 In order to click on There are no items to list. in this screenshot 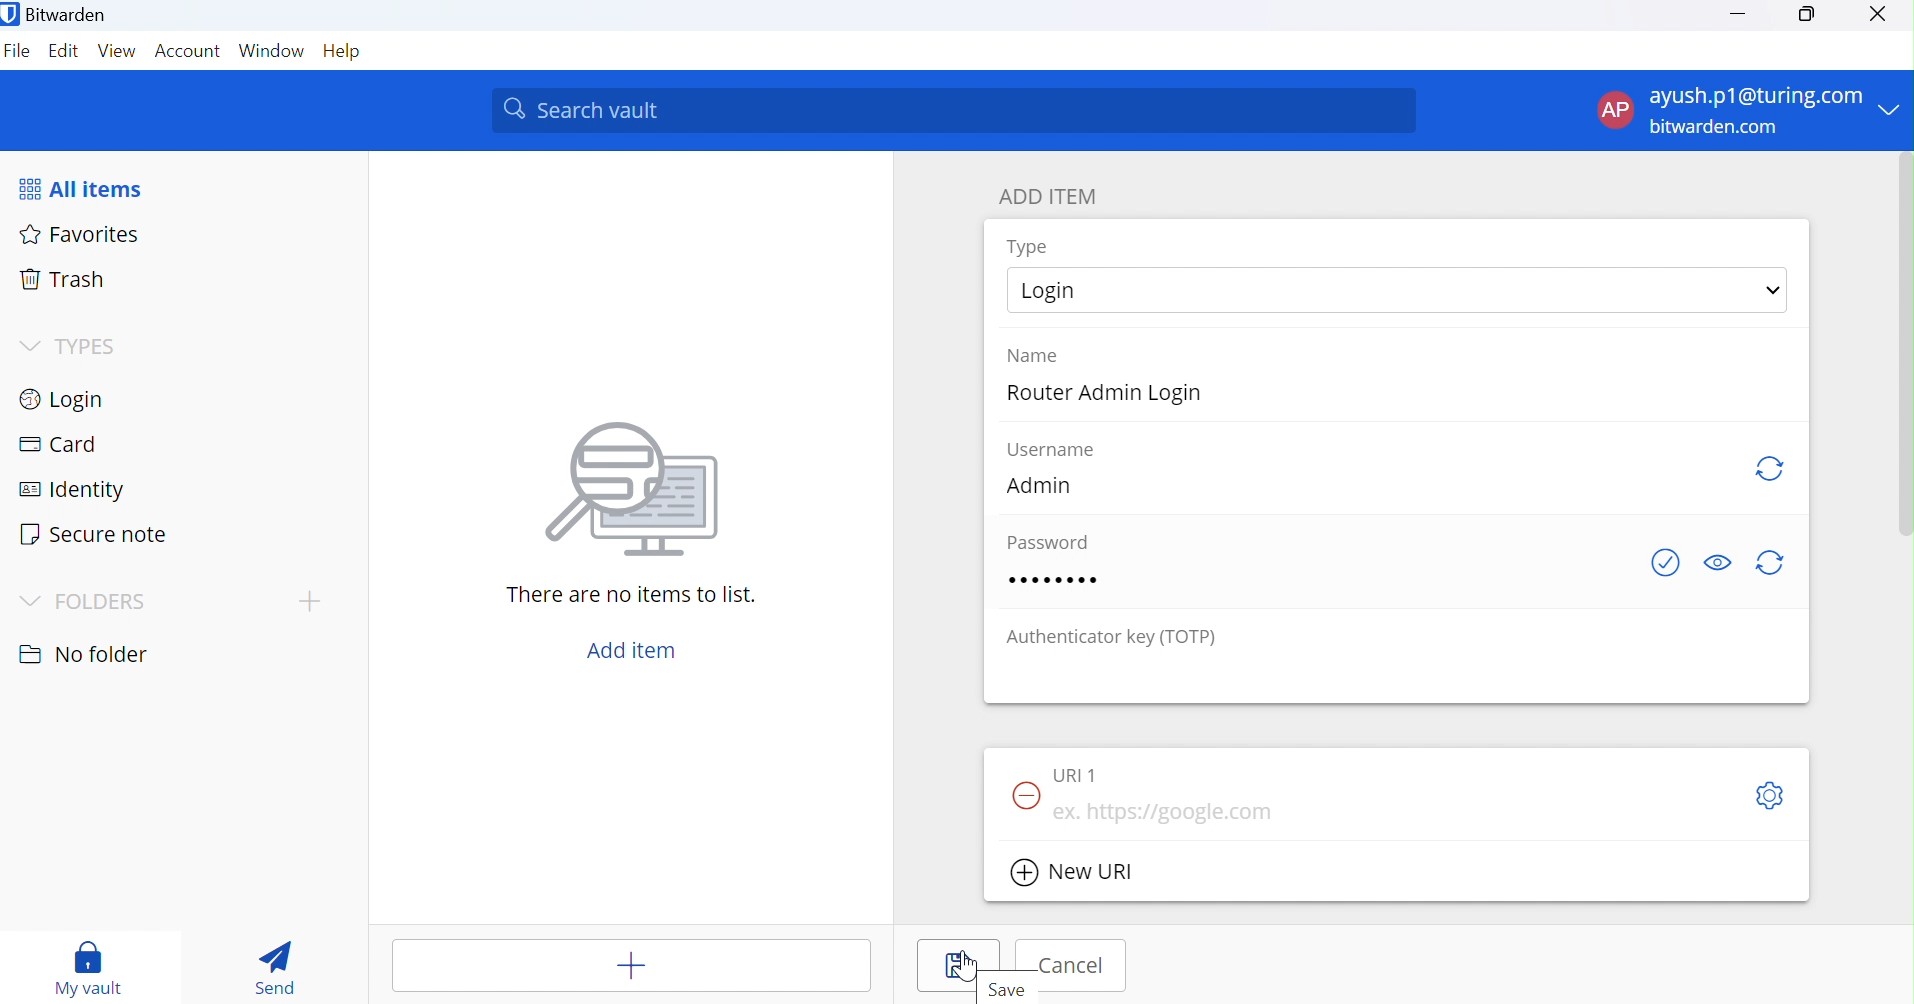, I will do `click(633, 595)`.